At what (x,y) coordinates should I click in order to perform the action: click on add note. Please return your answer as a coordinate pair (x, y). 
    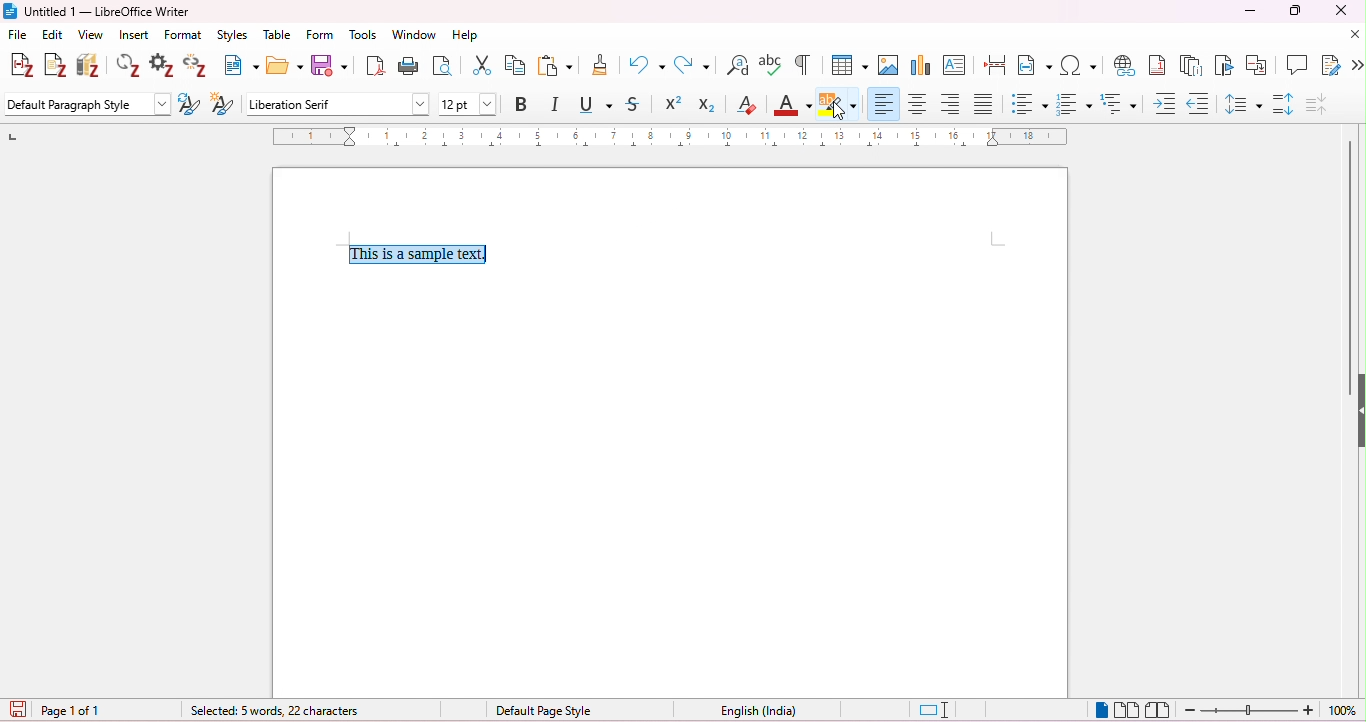
    Looking at the image, I should click on (56, 65).